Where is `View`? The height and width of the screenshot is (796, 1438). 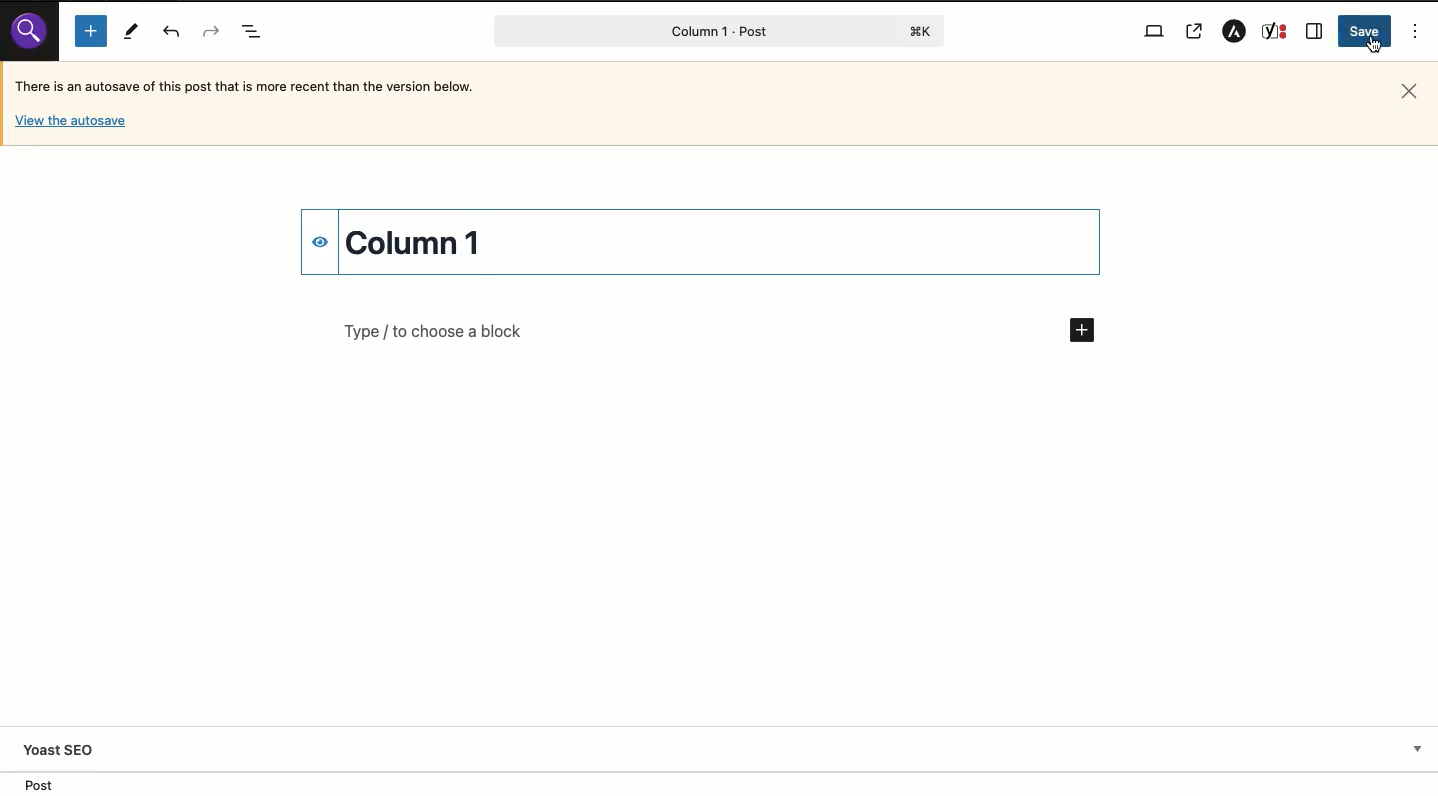 View is located at coordinates (1155, 29).